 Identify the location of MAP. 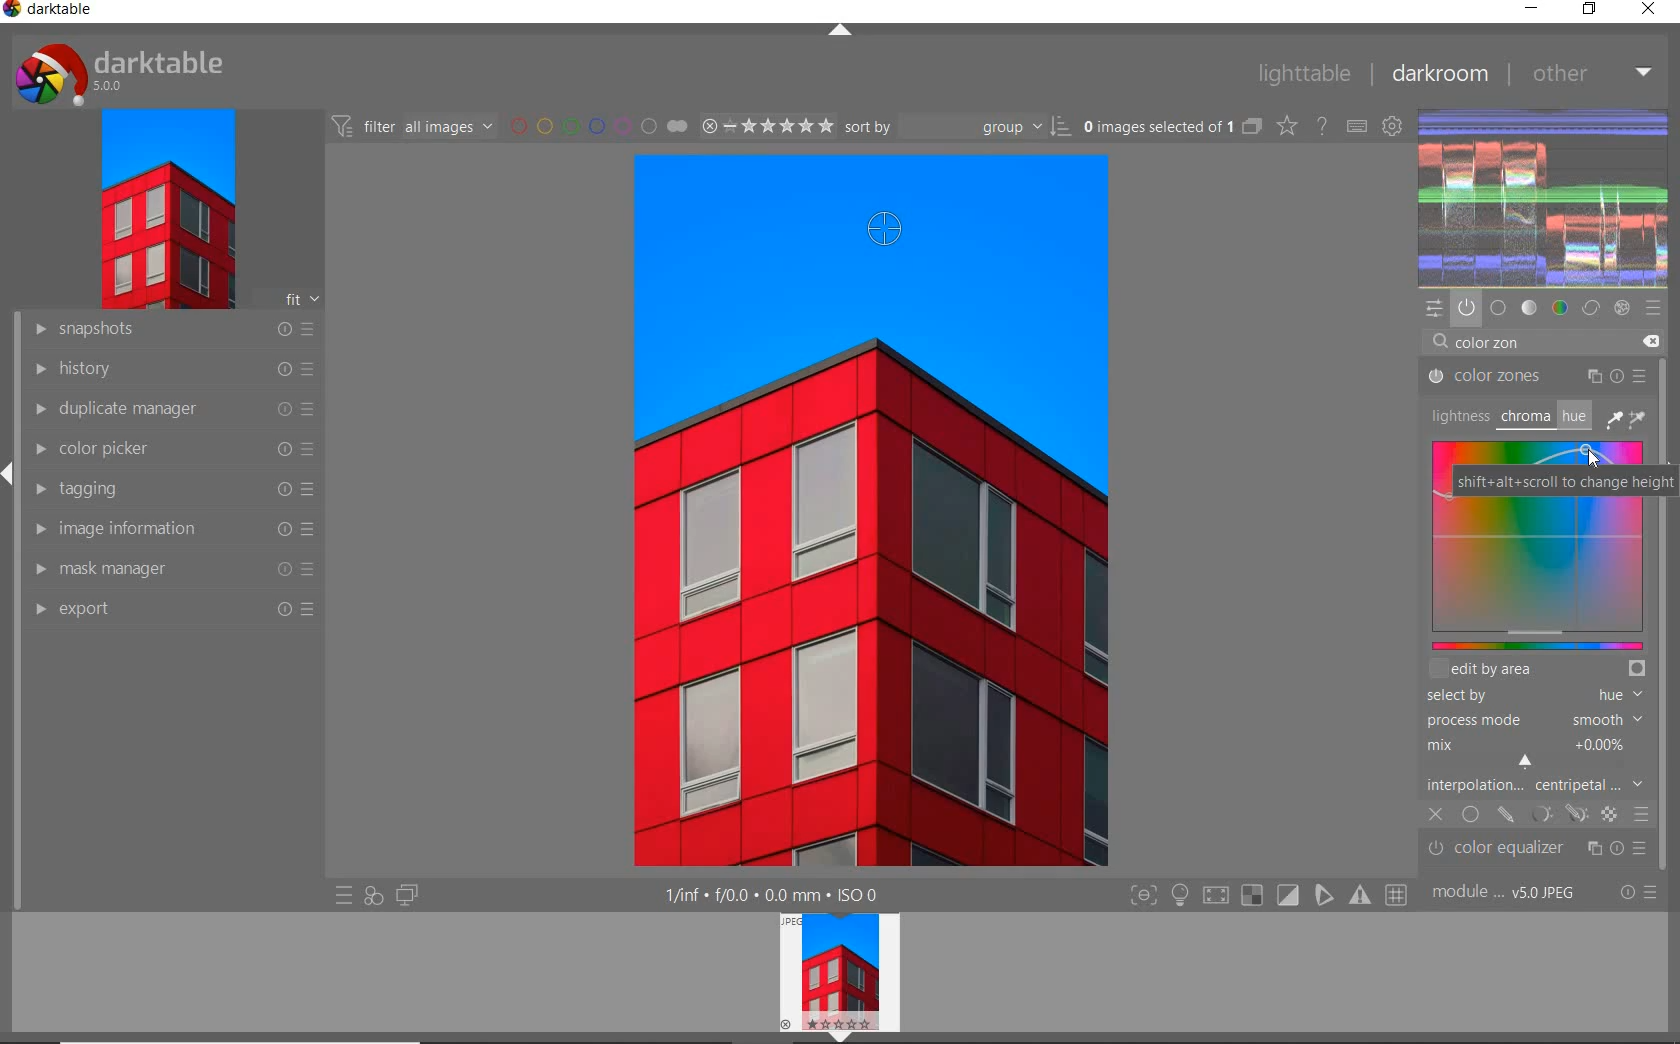
(1536, 578).